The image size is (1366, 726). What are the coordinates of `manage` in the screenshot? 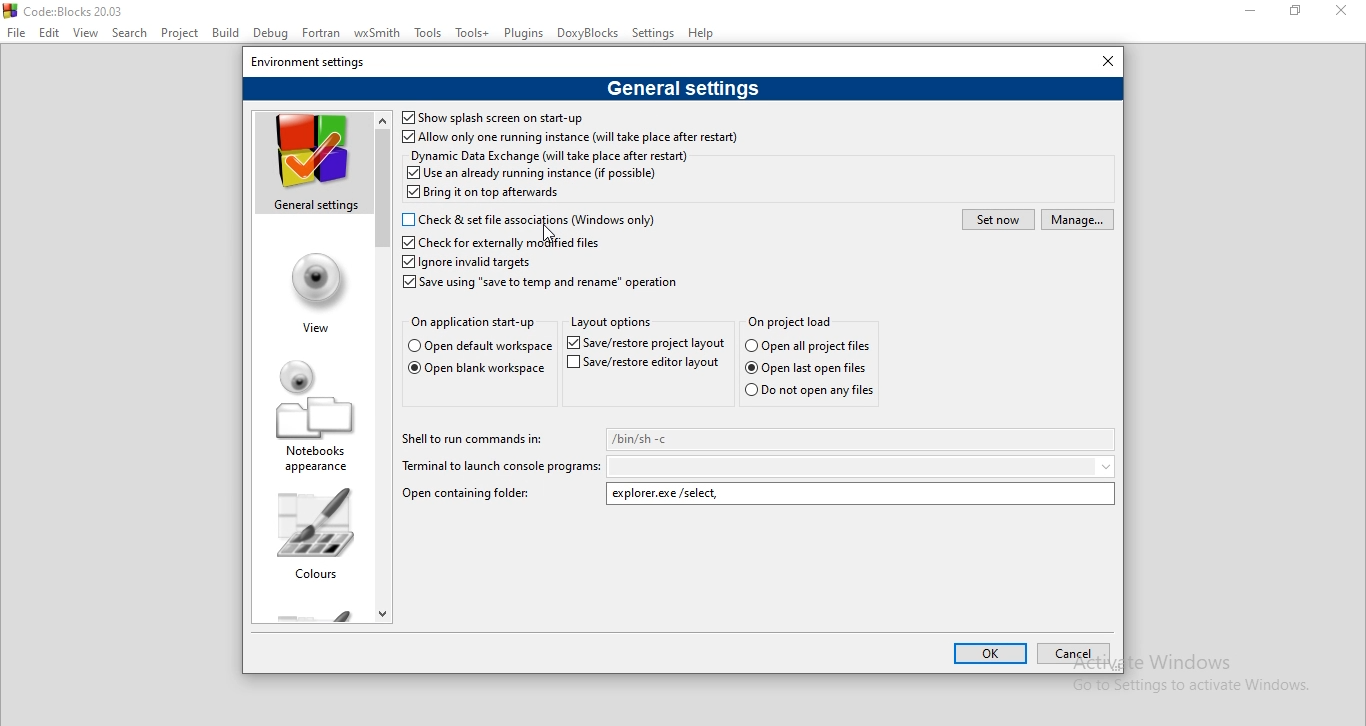 It's located at (1078, 220).